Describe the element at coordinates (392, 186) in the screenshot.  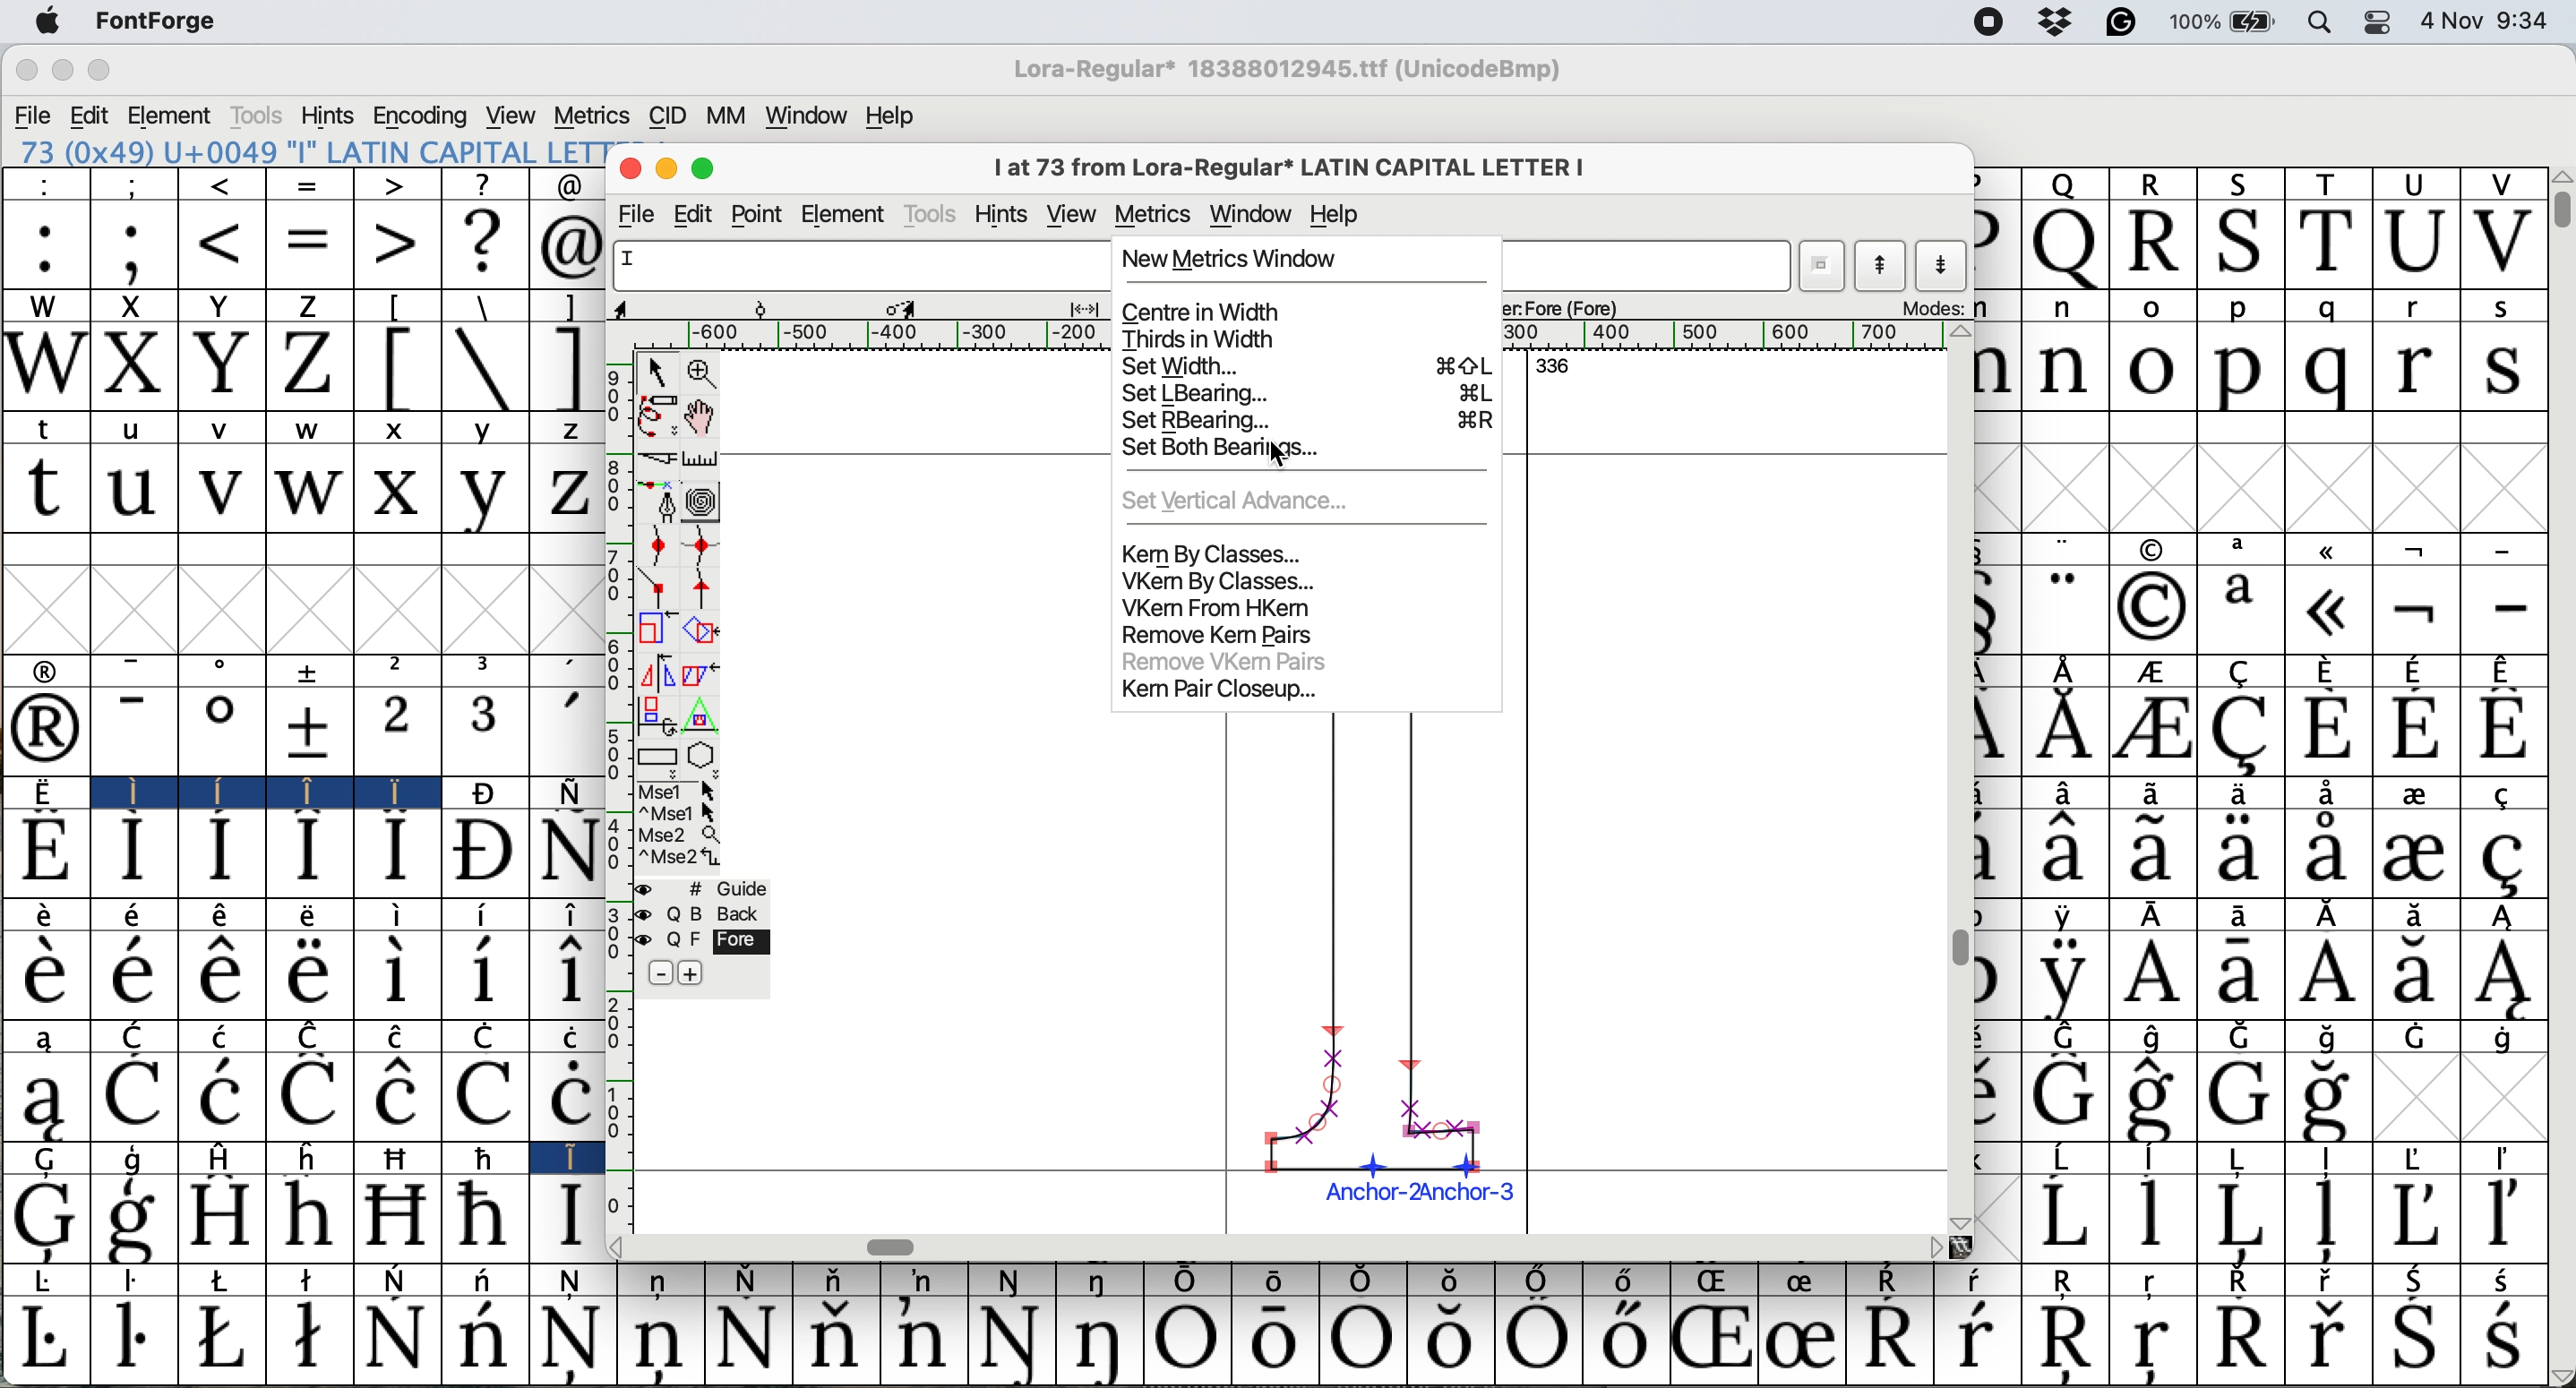
I see `>` at that location.